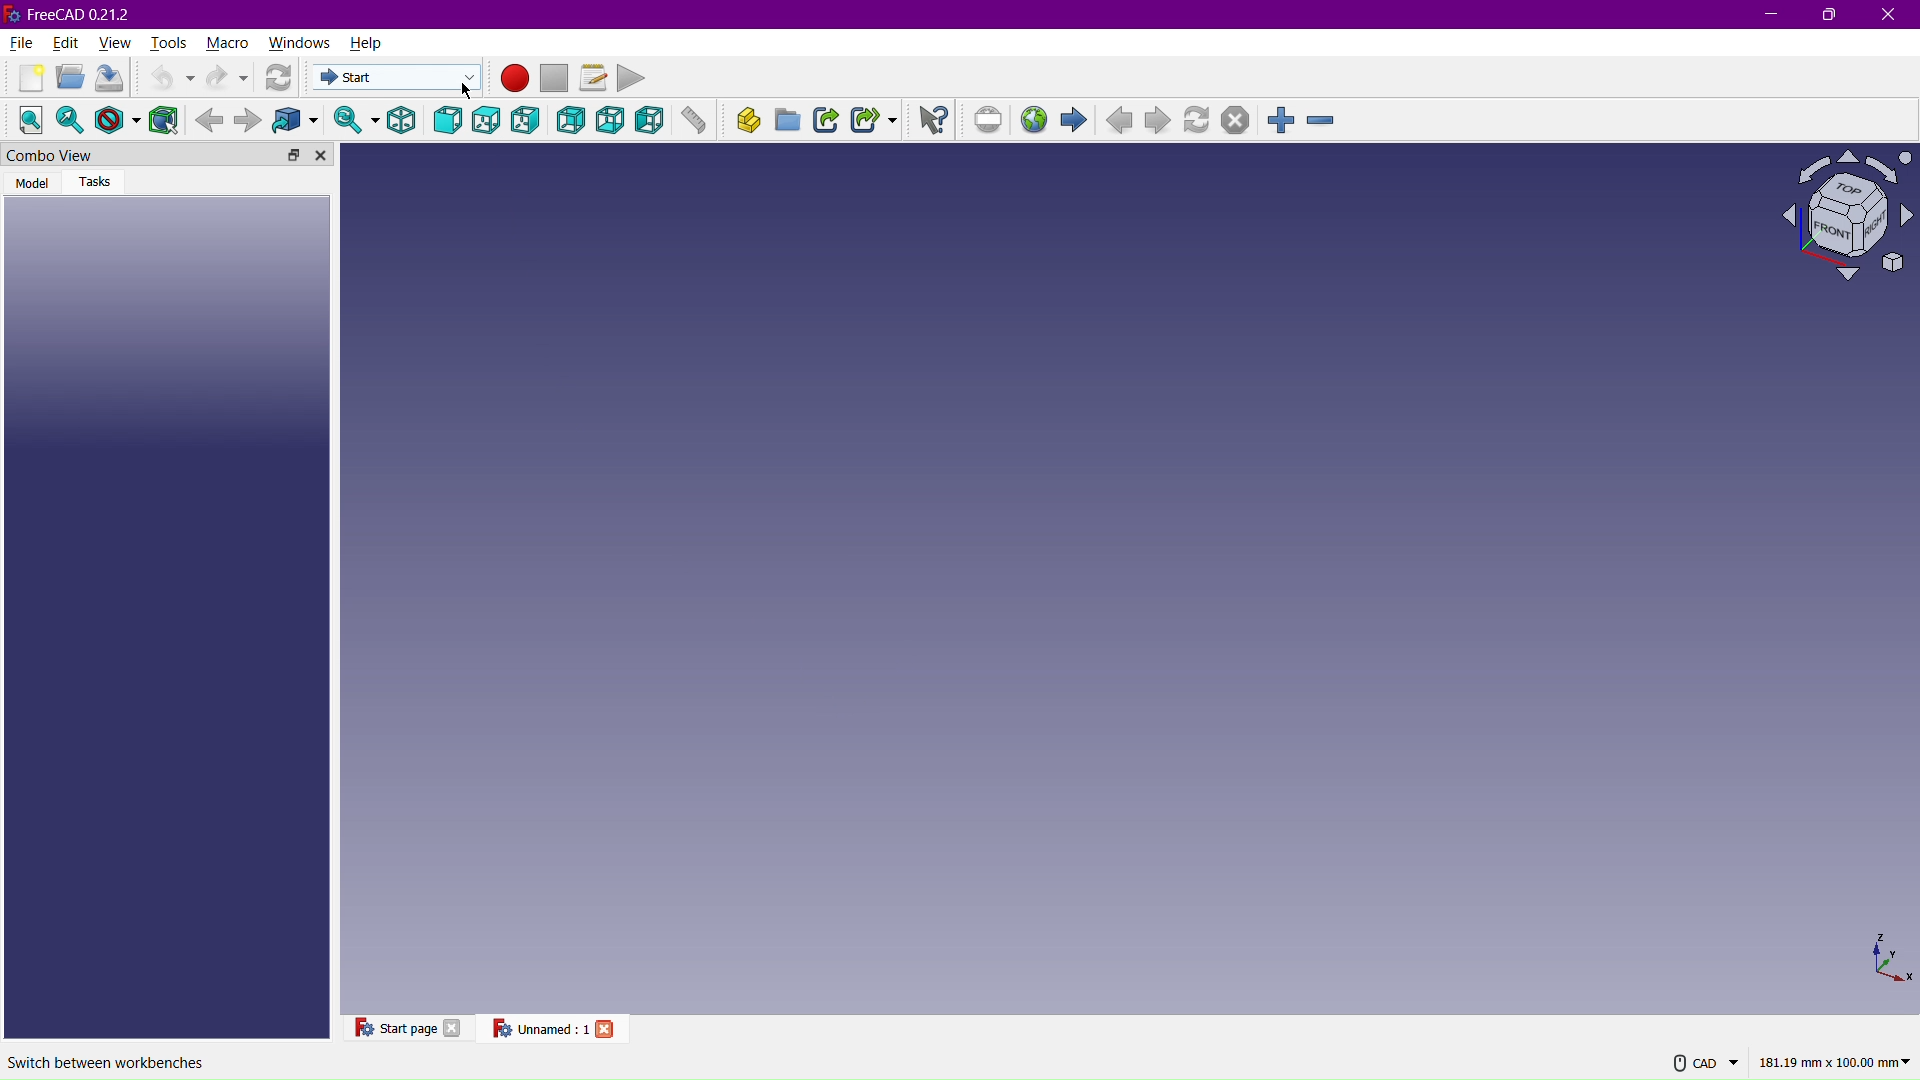 The image size is (1920, 1080). I want to click on Create part, so click(748, 119).